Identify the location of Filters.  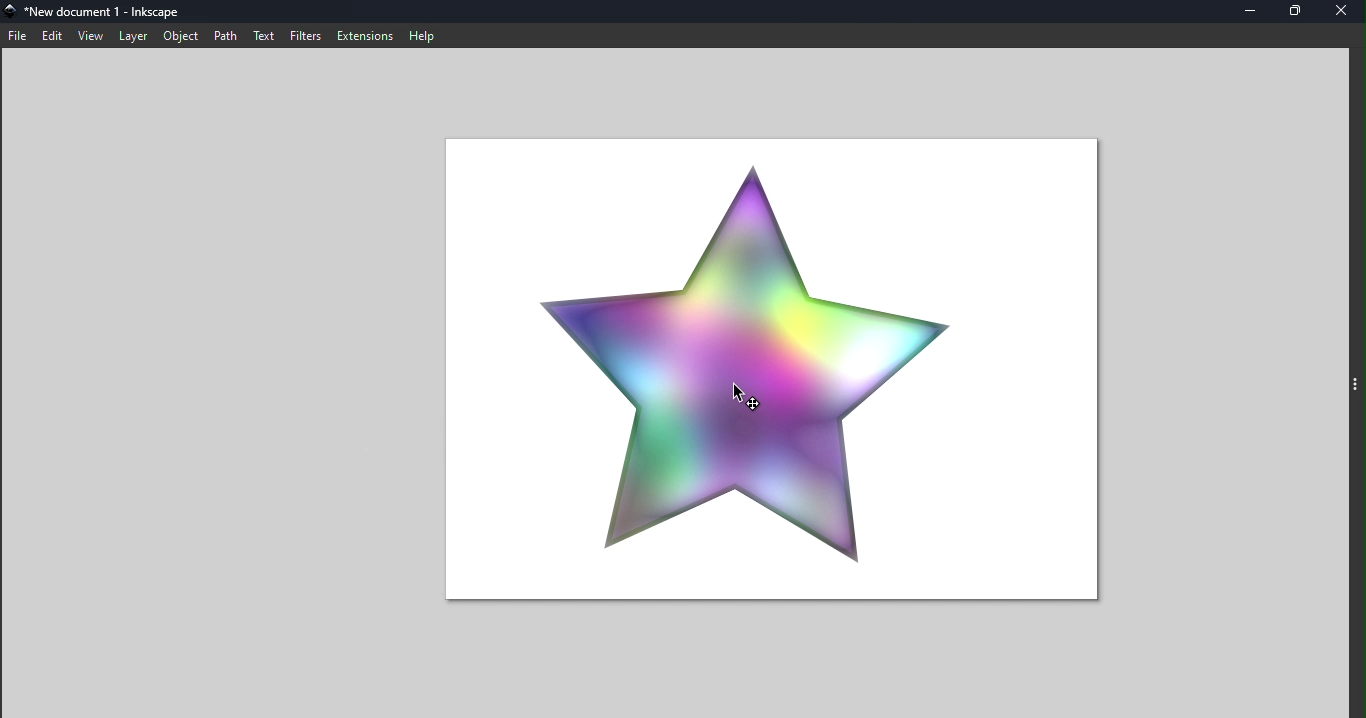
(306, 36).